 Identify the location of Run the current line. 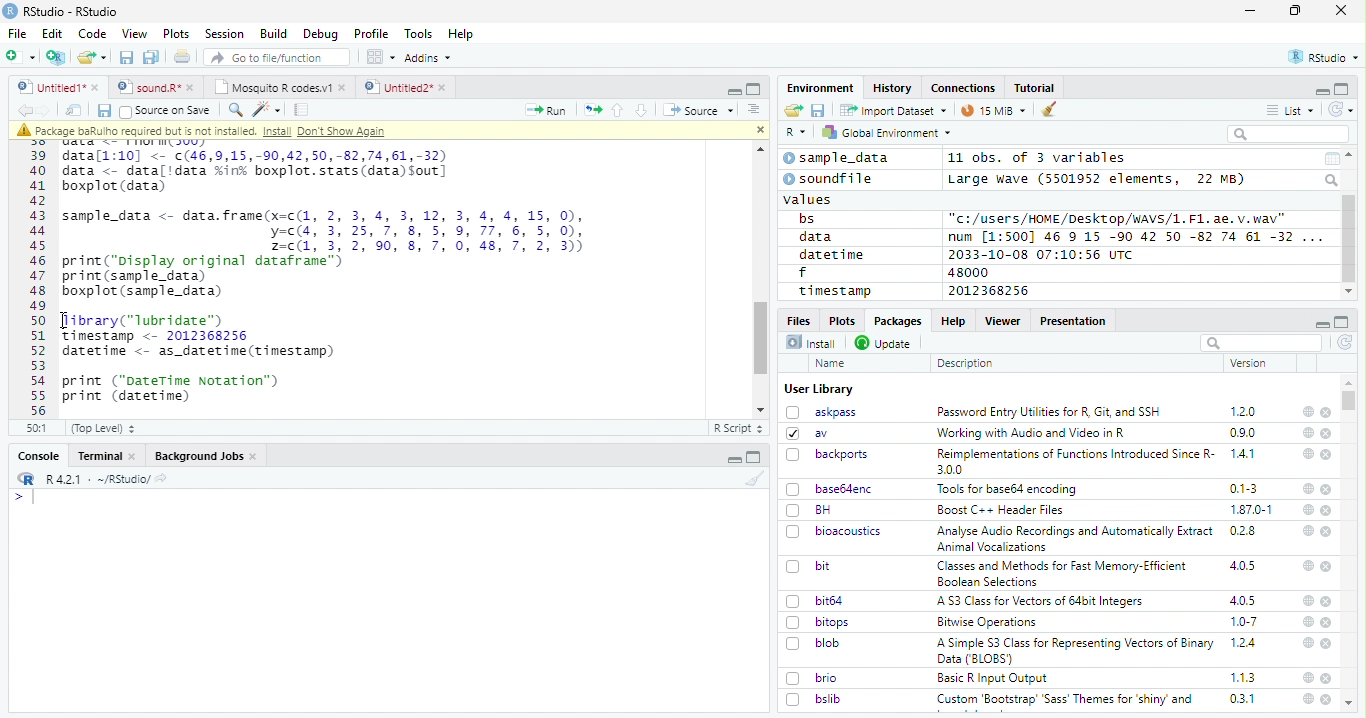
(546, 110).